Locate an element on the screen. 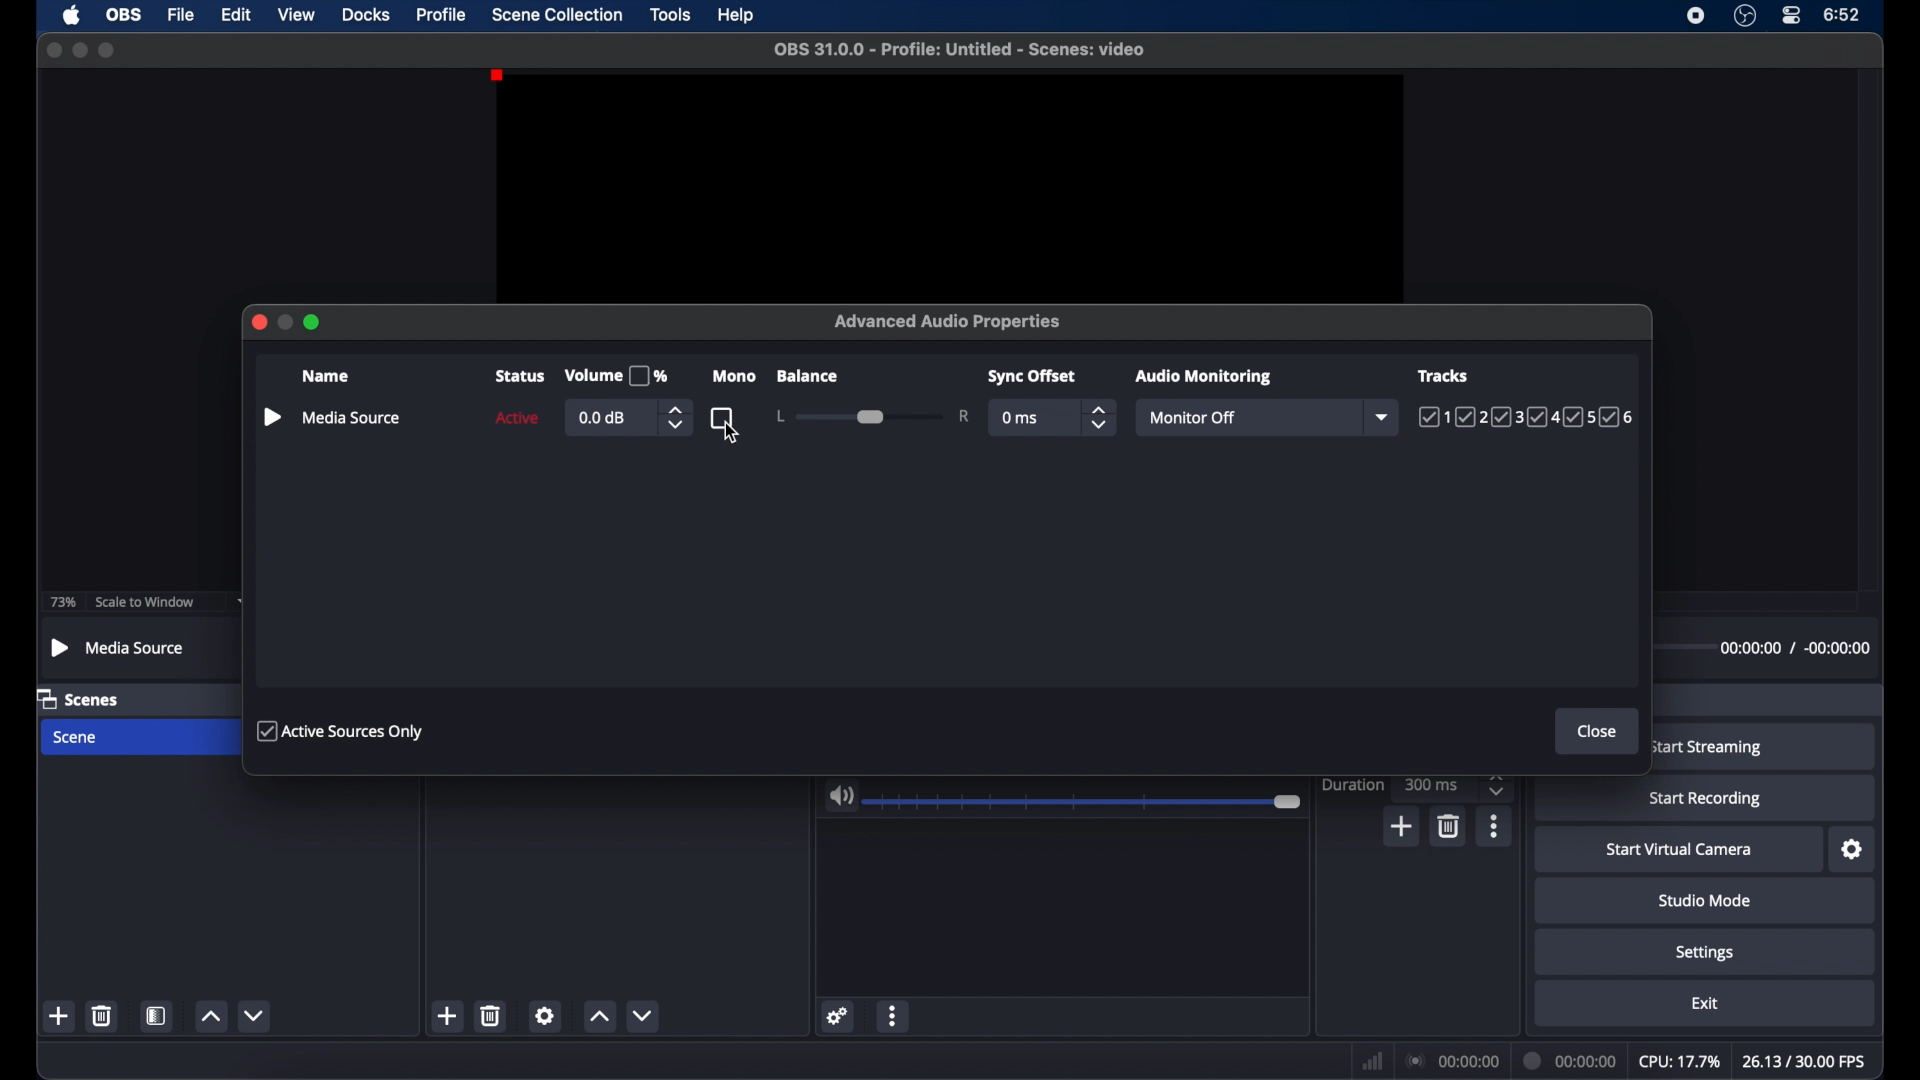  exit is located at coordinates (1706, 1004).